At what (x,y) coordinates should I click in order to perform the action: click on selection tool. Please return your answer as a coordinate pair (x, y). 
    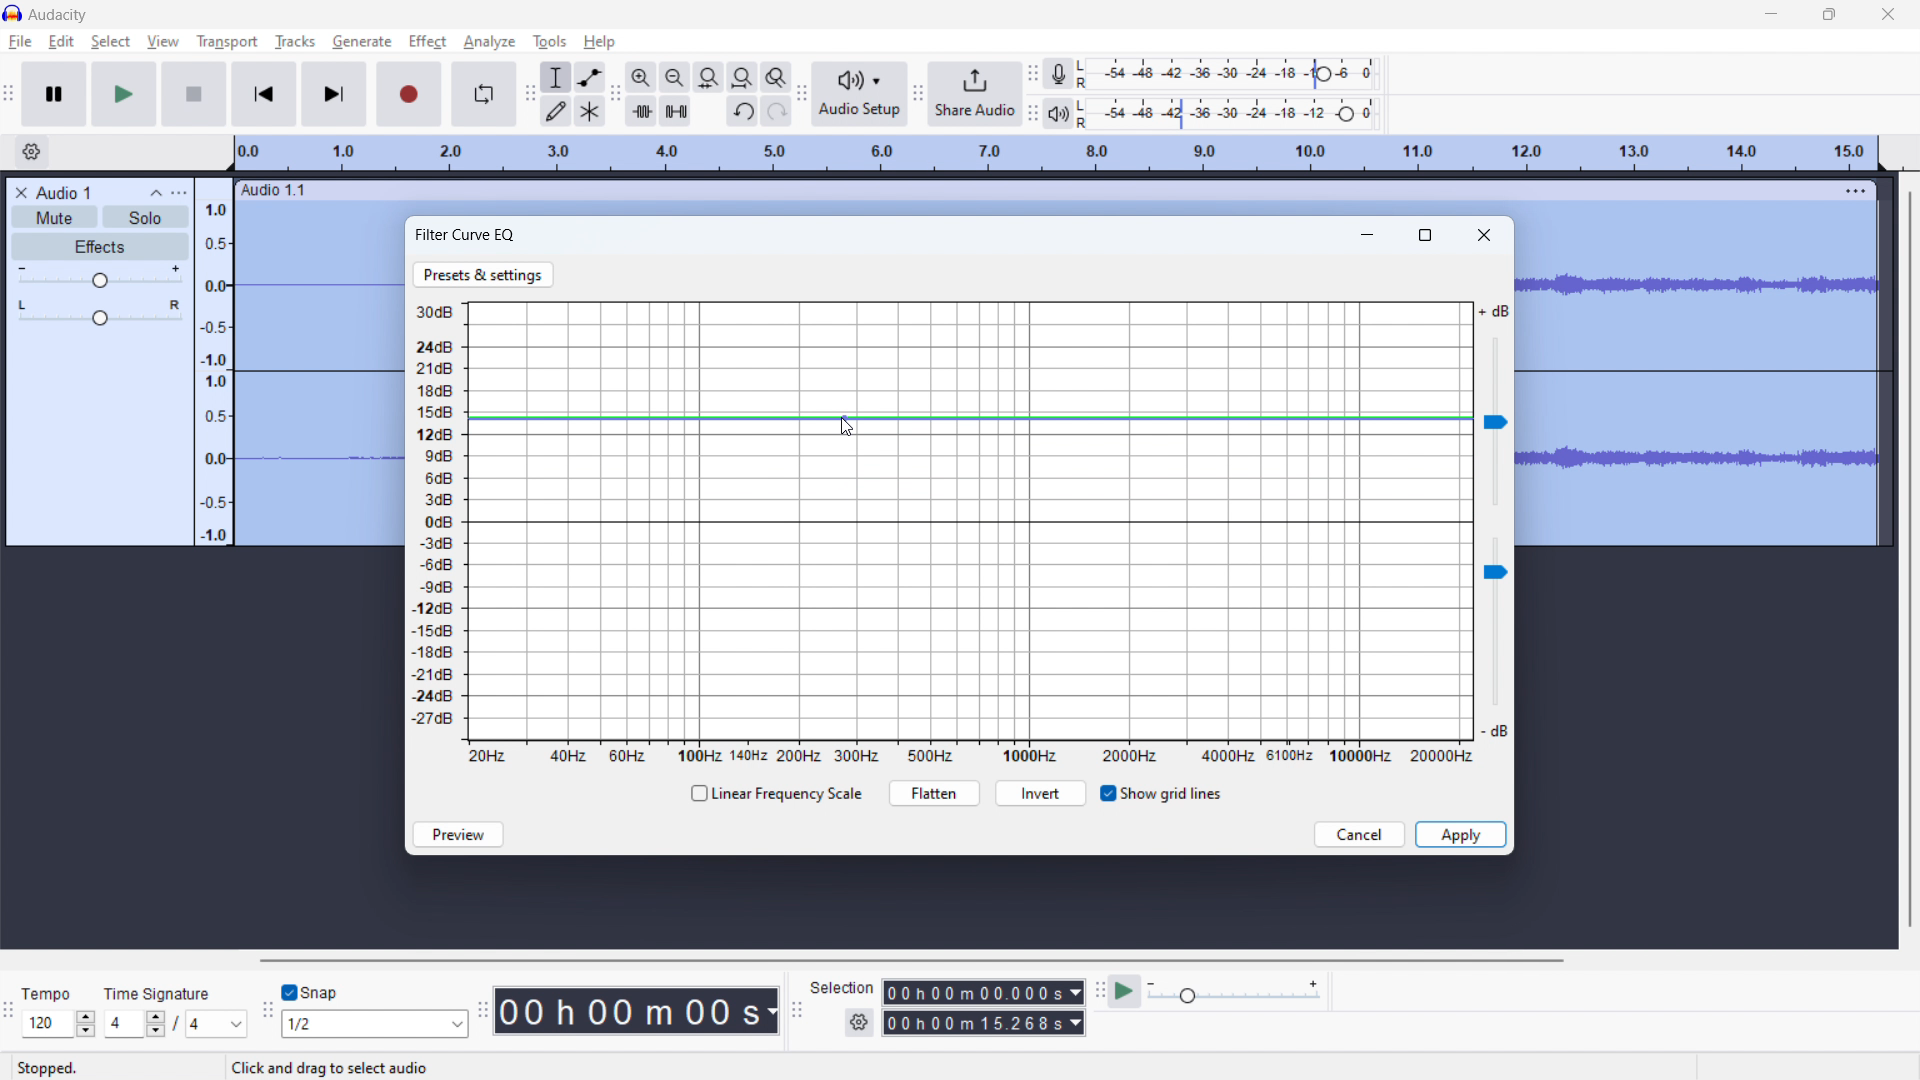
    Looking at the image, I should click on (555, 77).